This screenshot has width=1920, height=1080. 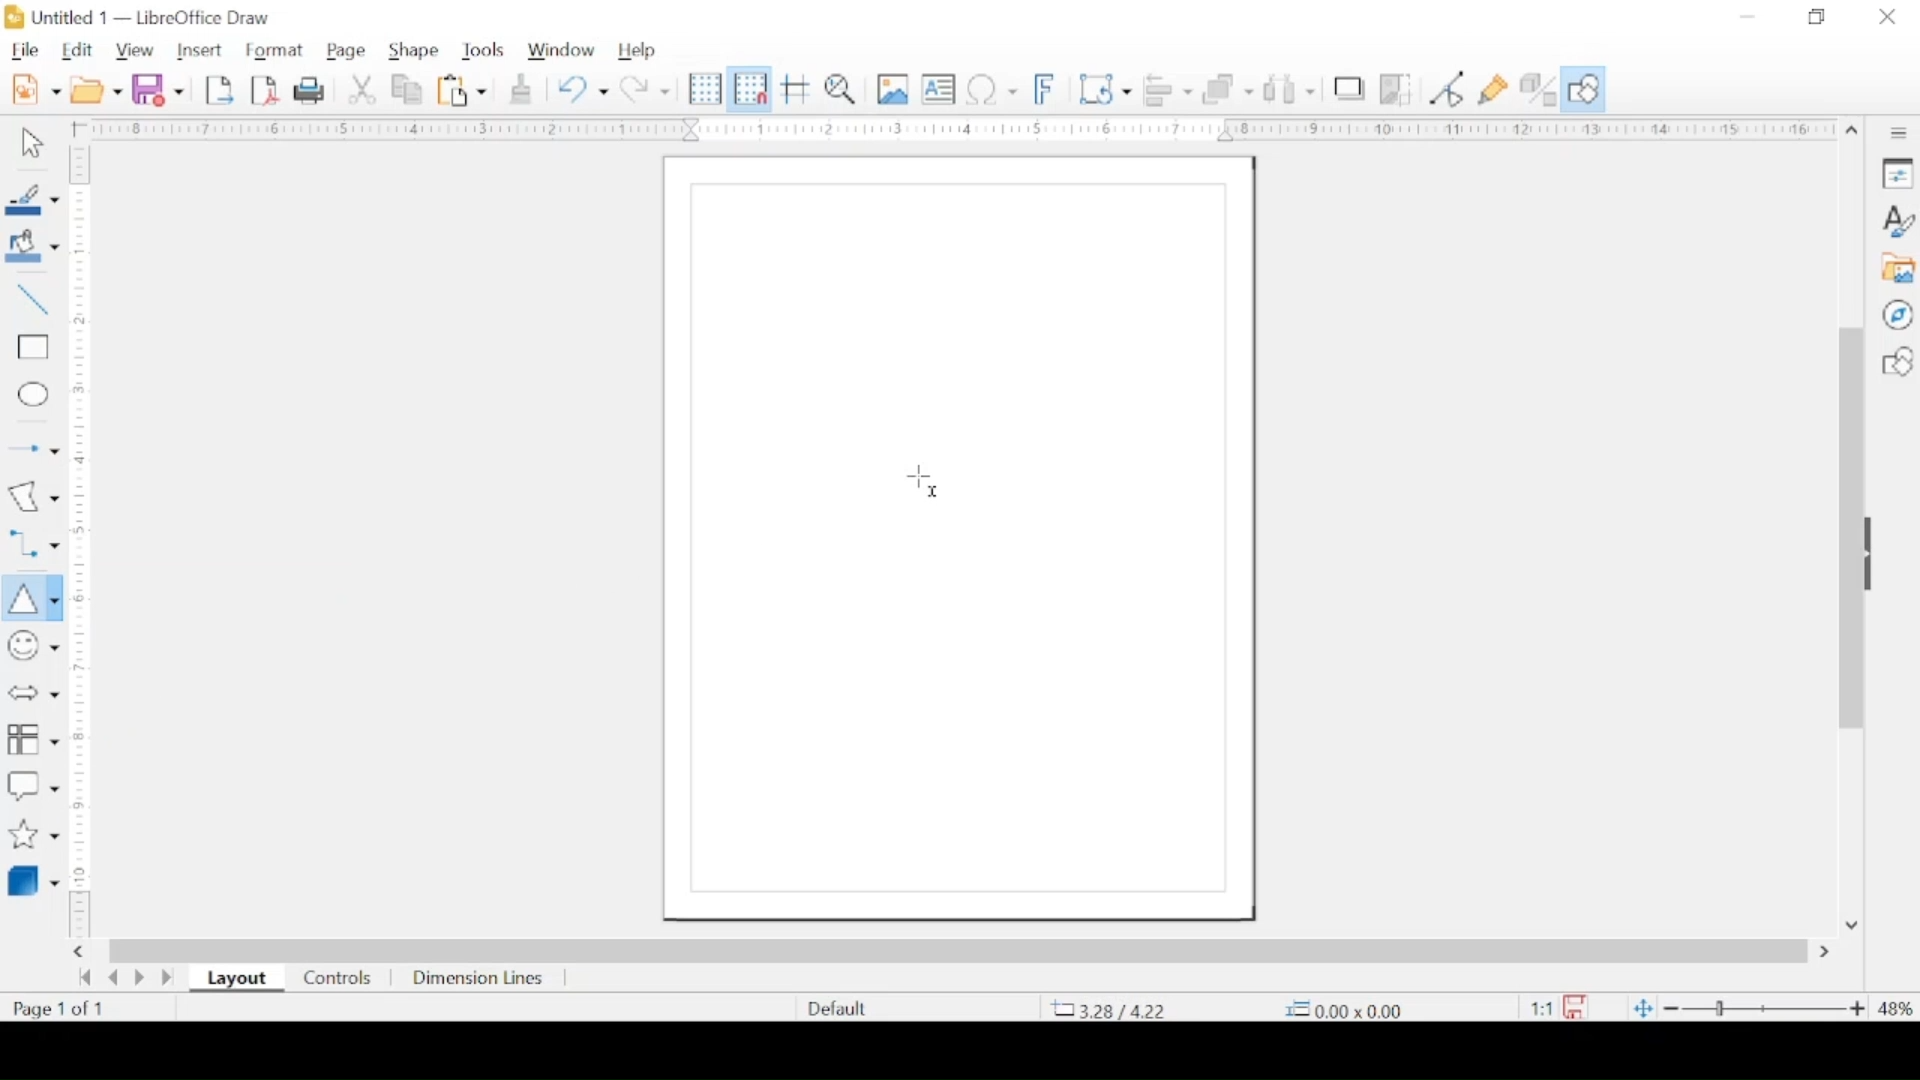 I want to click on scroll right, so click(x=82, y=951).